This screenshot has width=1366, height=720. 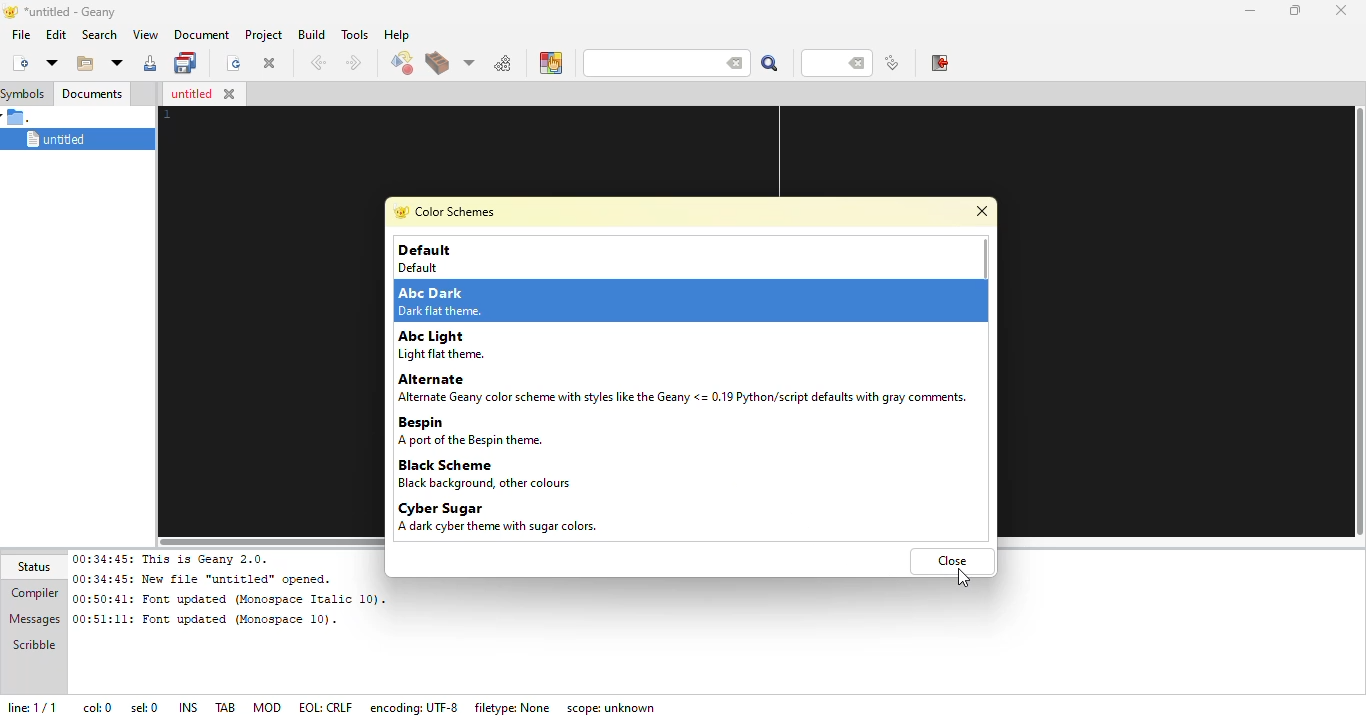 What do you see at coordinates (142, 708) in the screenshot?
I see `sel: 0` at bounding box center [142, 708].